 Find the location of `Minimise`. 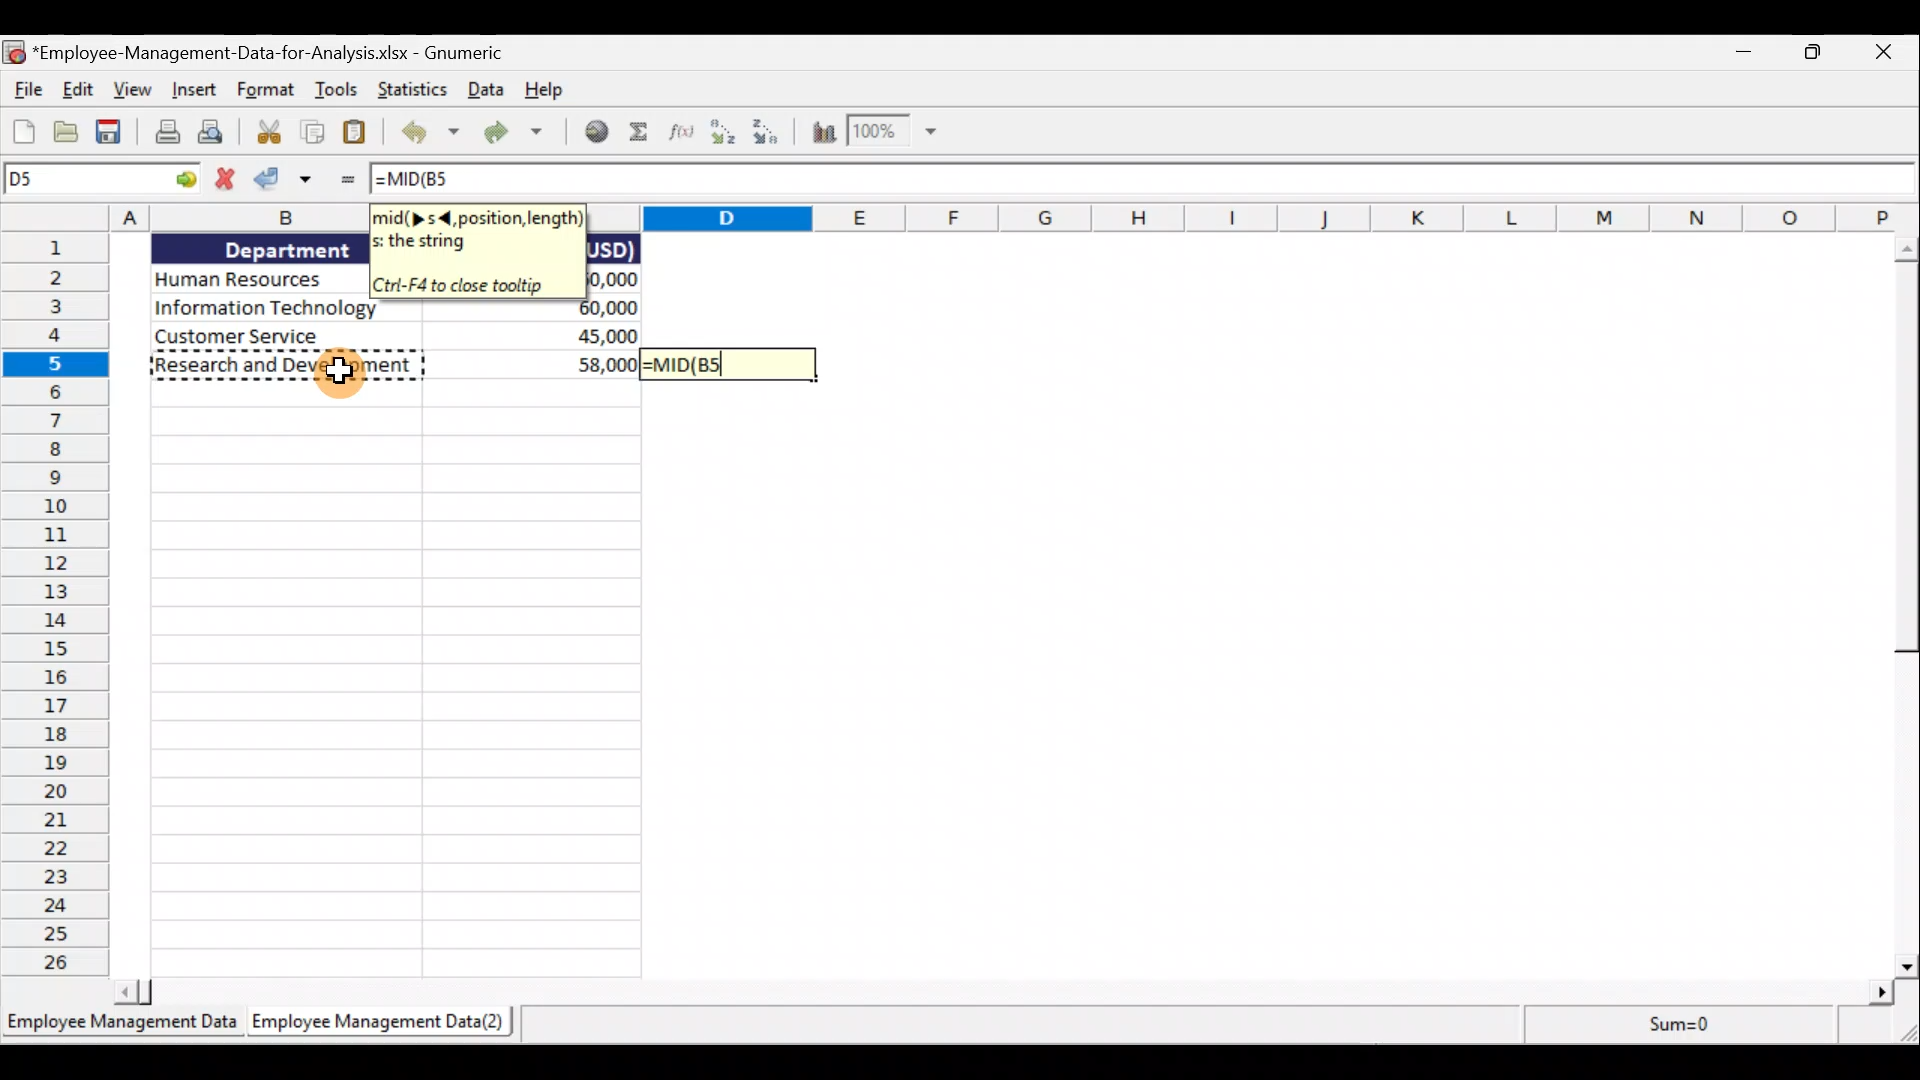

Minimise is located at coordinates (1748, 56).